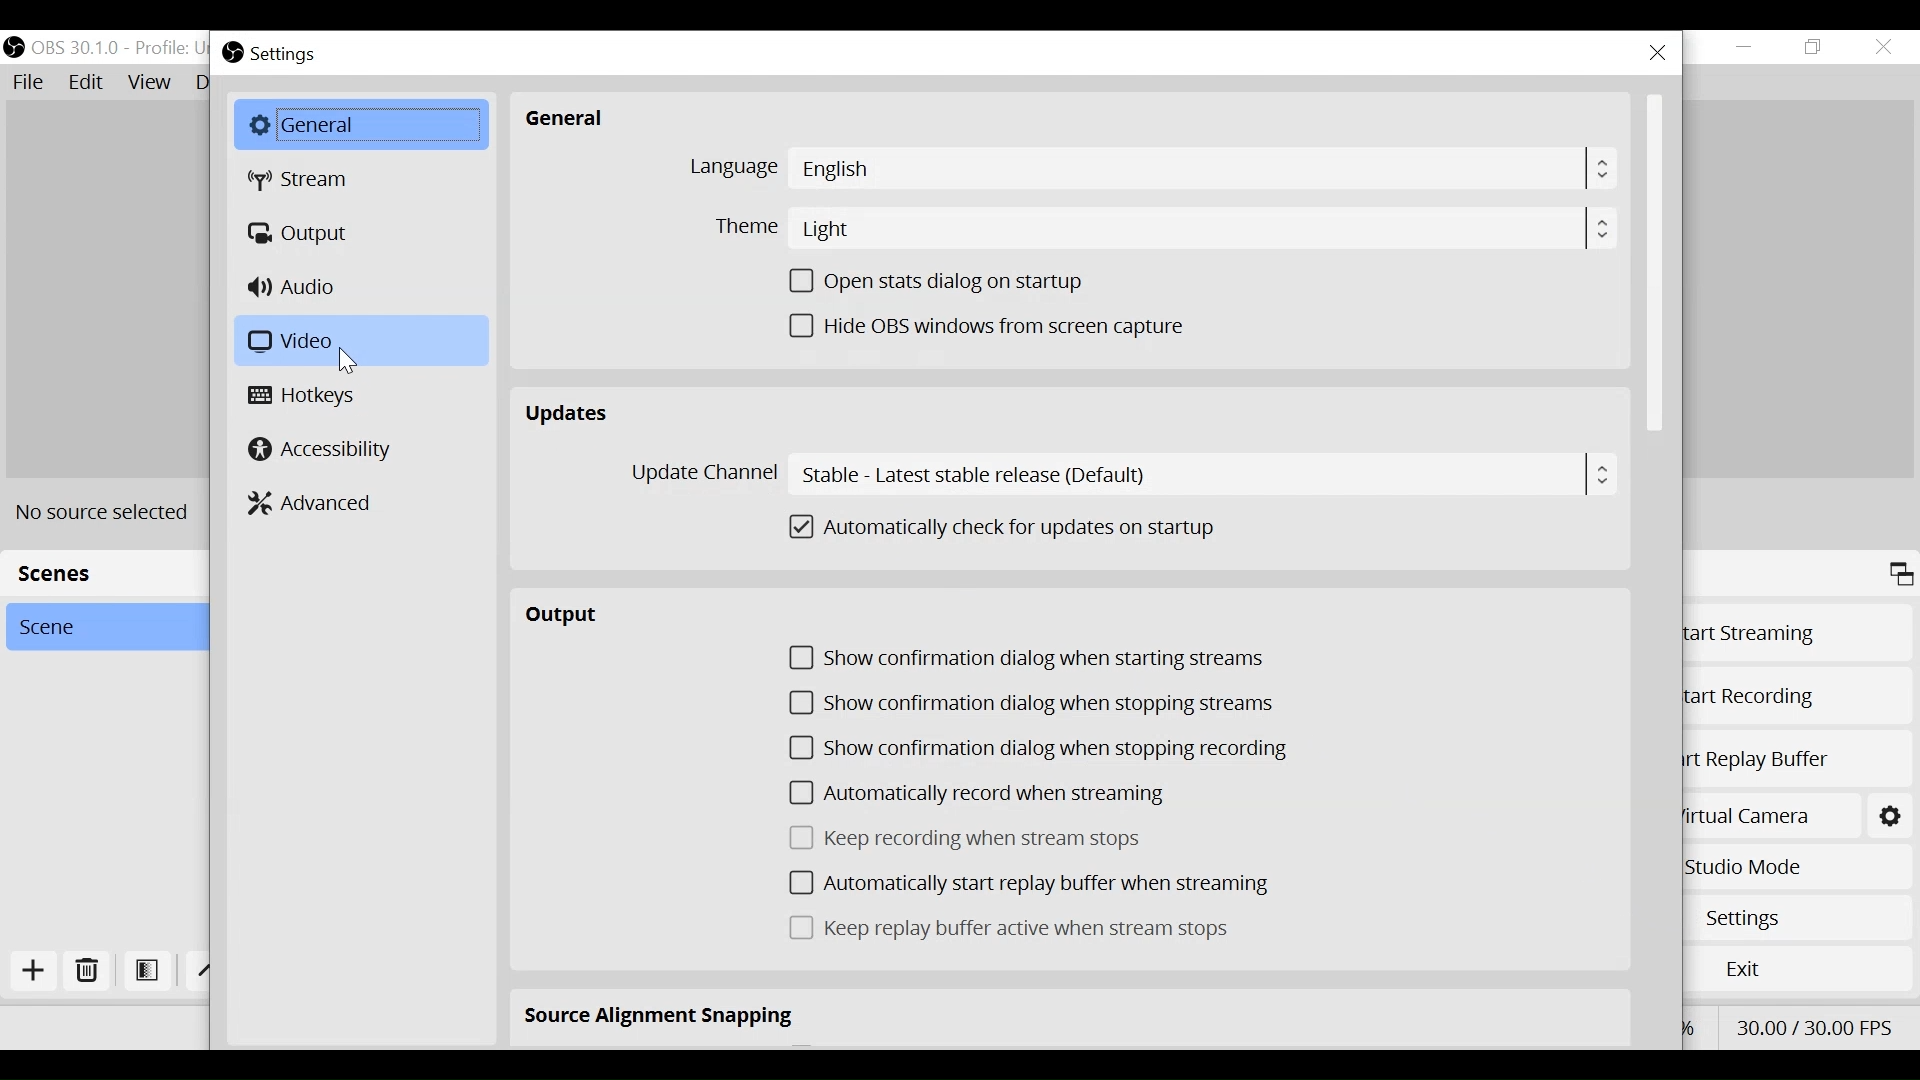 The height and width of the screenshot is (1080, 1920). What do you see at coordinates (110, 512) in the screenshot?
I see `No Source Selected` at bounding box center [110, 512].